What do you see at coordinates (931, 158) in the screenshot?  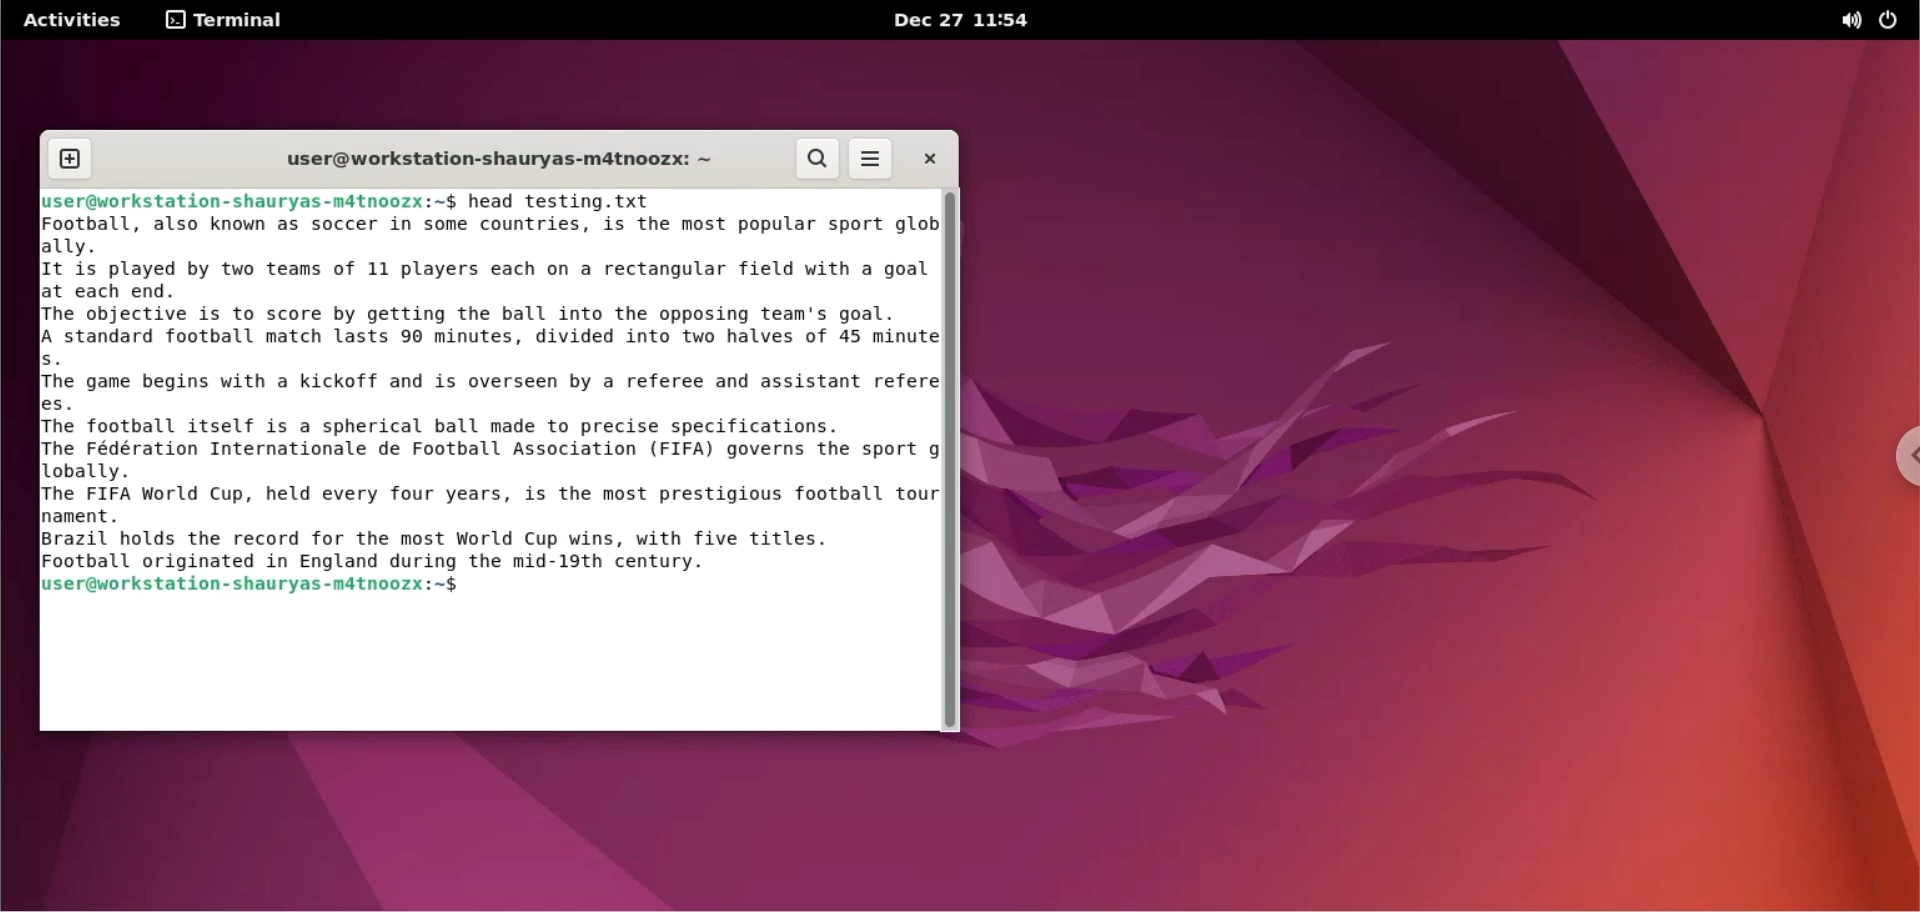 I see `close` at bounding box center [931, 158].